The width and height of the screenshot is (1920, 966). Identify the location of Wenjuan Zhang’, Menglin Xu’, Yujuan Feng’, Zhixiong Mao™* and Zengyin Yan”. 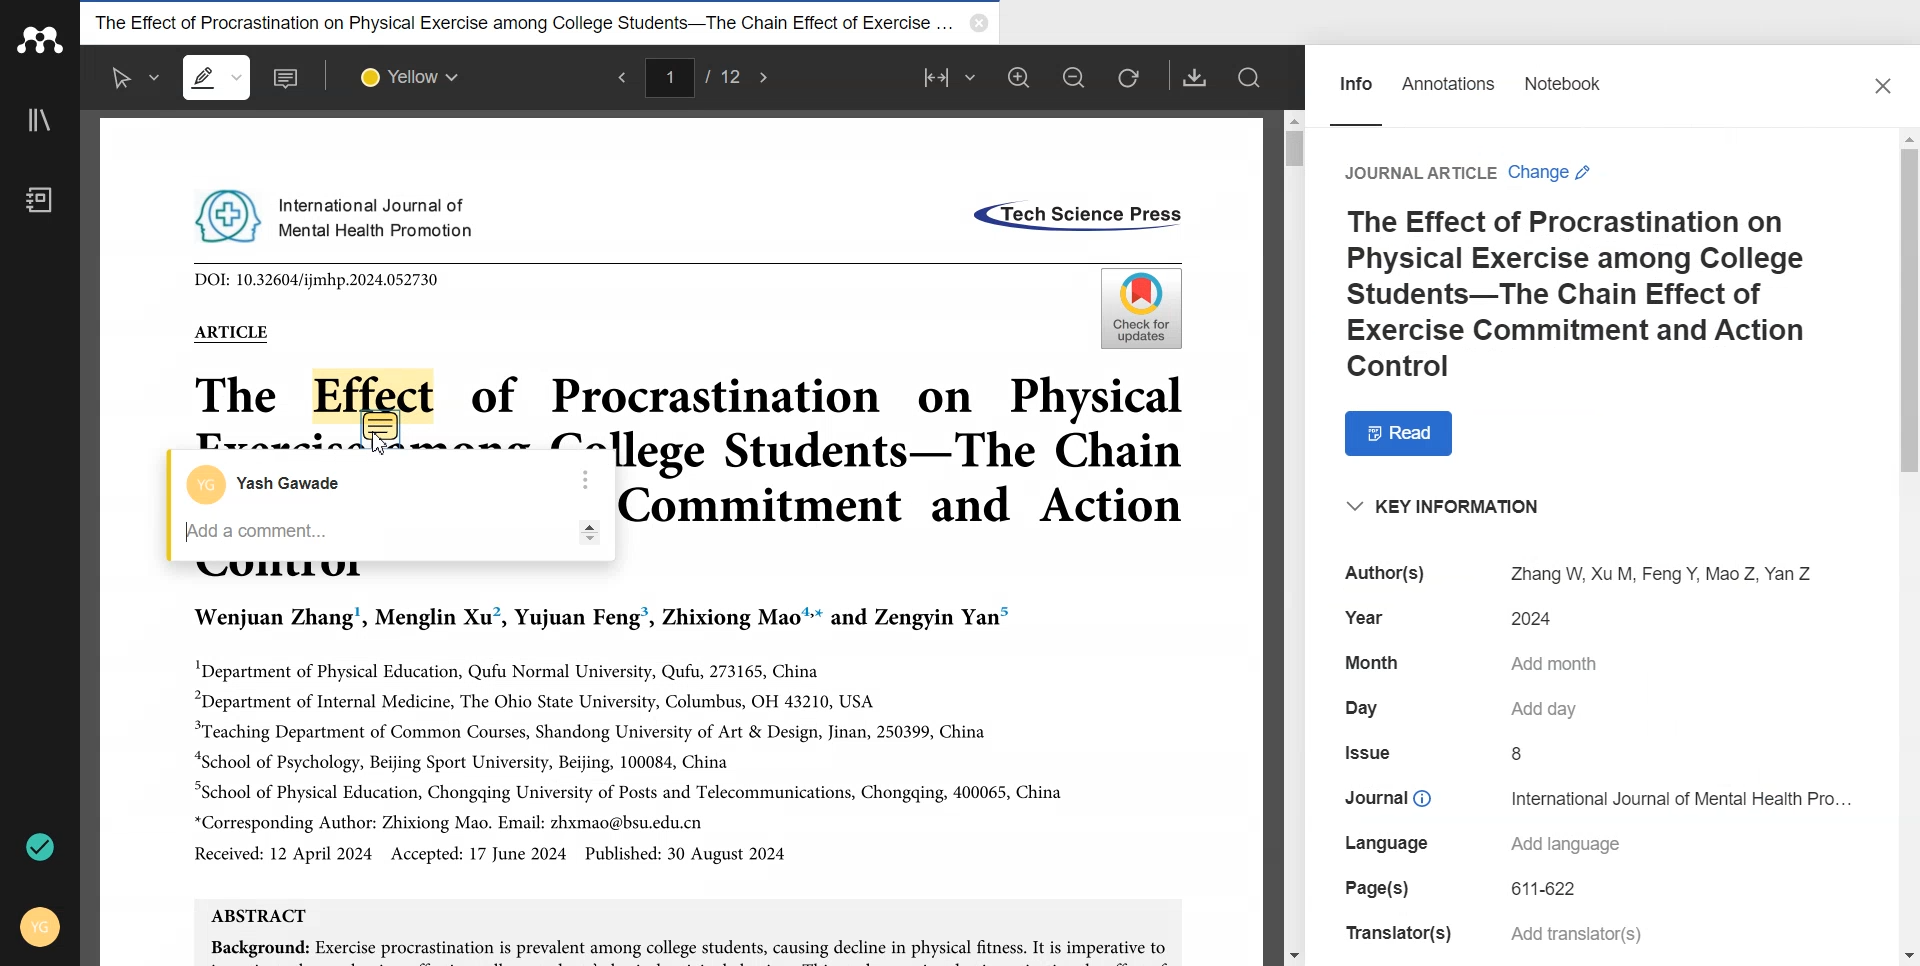
(602, 619).